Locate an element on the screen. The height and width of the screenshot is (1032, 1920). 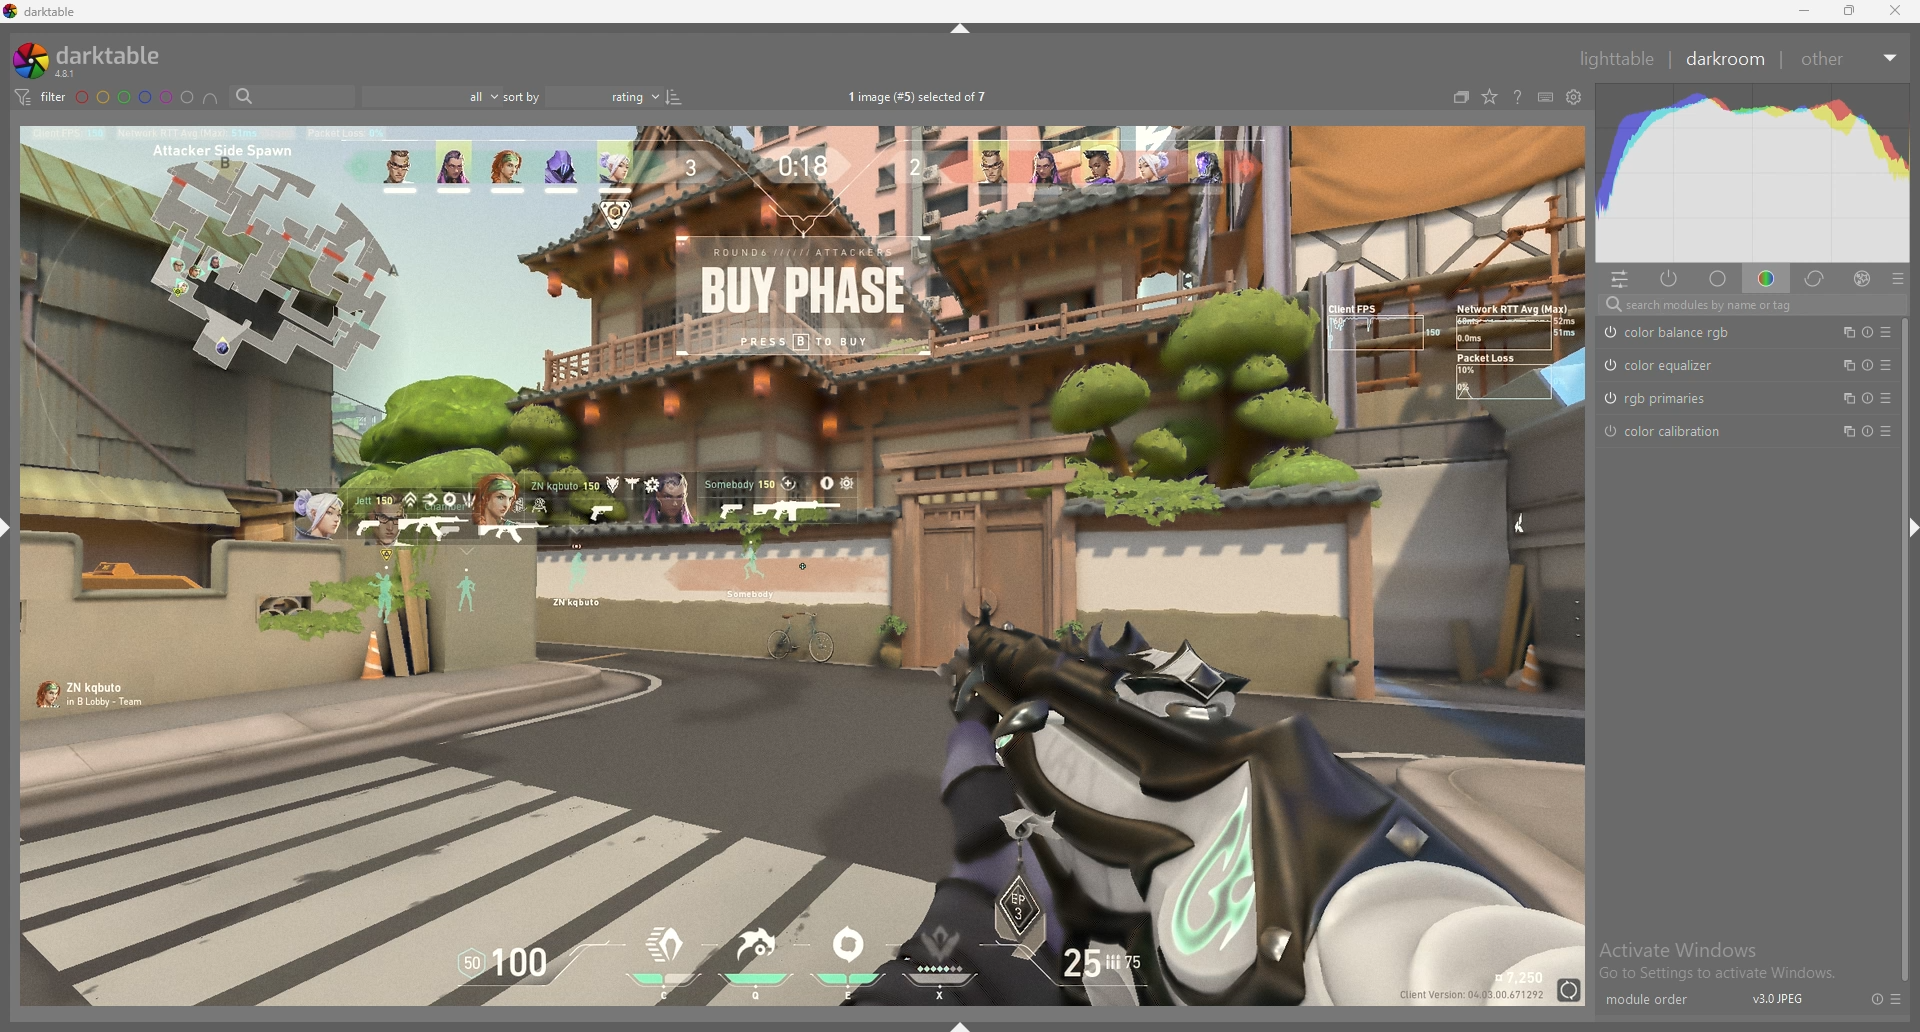
quick access panel is located at coordinates (1620, 279).